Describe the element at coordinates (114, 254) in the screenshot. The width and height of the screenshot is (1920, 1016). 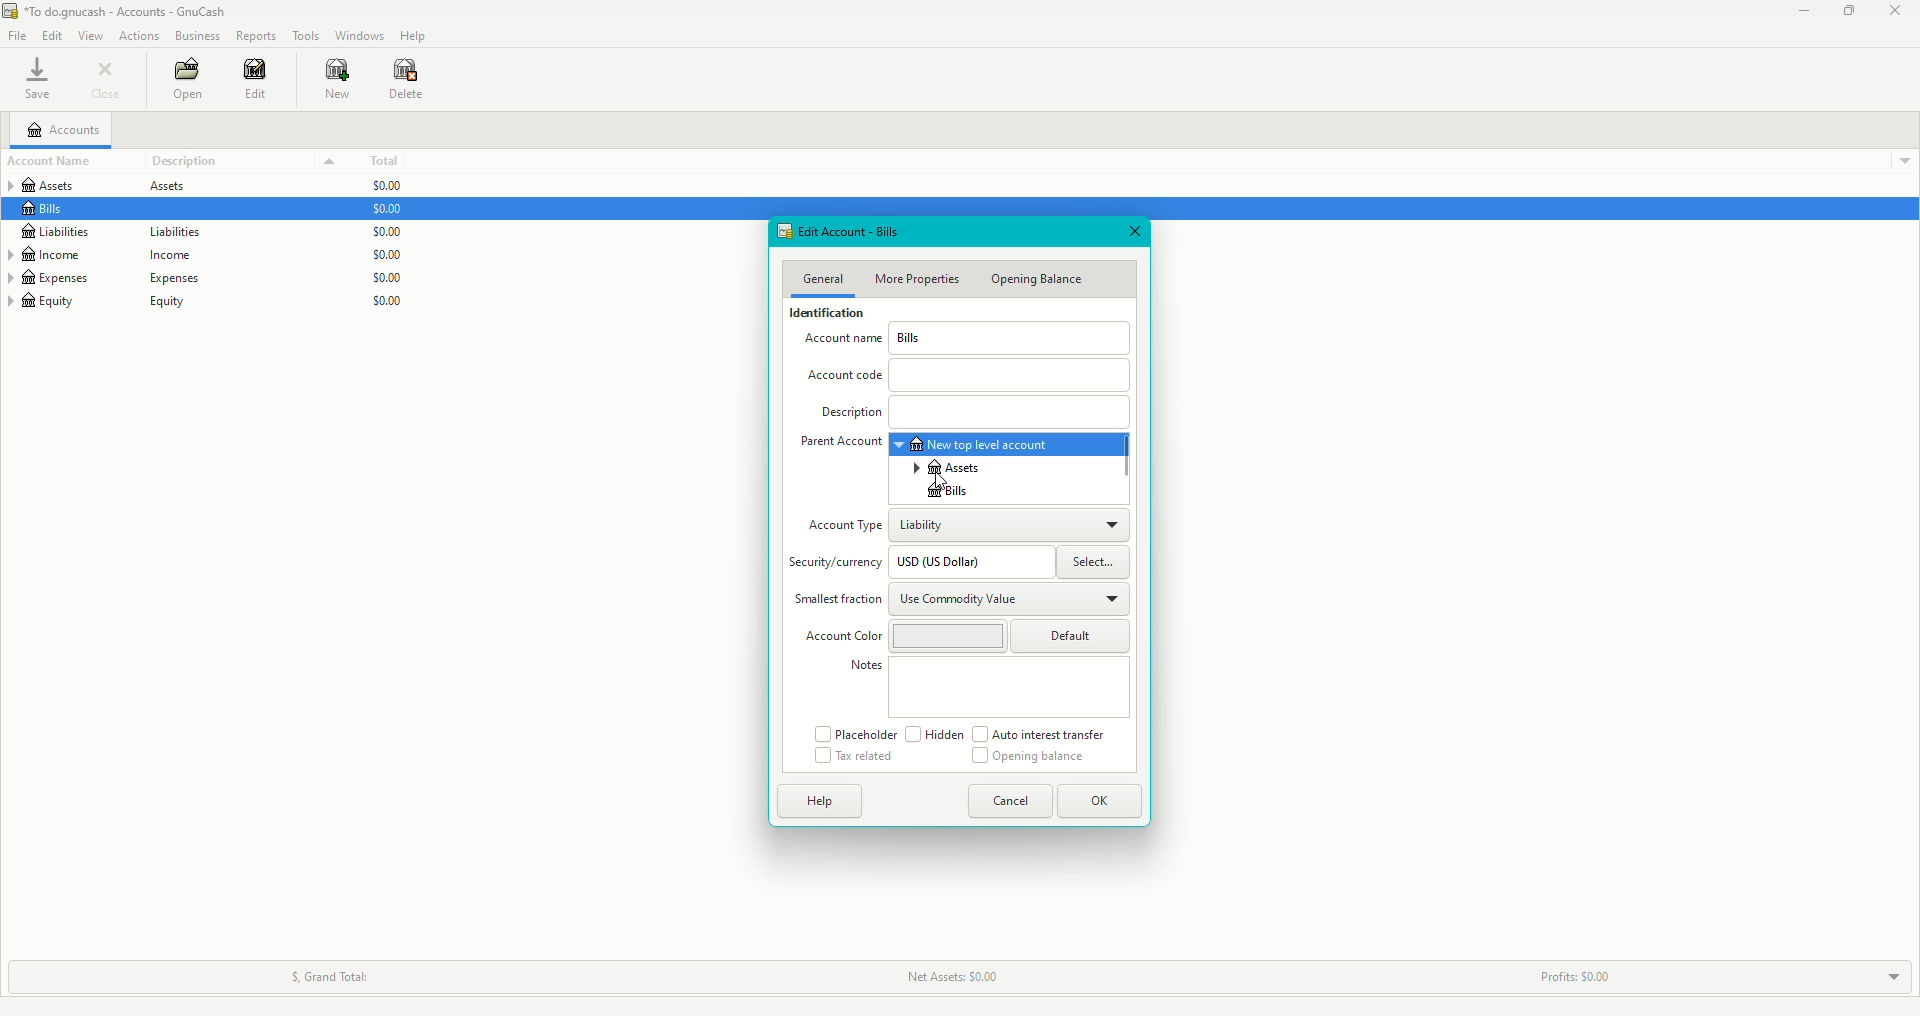
I see `Income` at that location.